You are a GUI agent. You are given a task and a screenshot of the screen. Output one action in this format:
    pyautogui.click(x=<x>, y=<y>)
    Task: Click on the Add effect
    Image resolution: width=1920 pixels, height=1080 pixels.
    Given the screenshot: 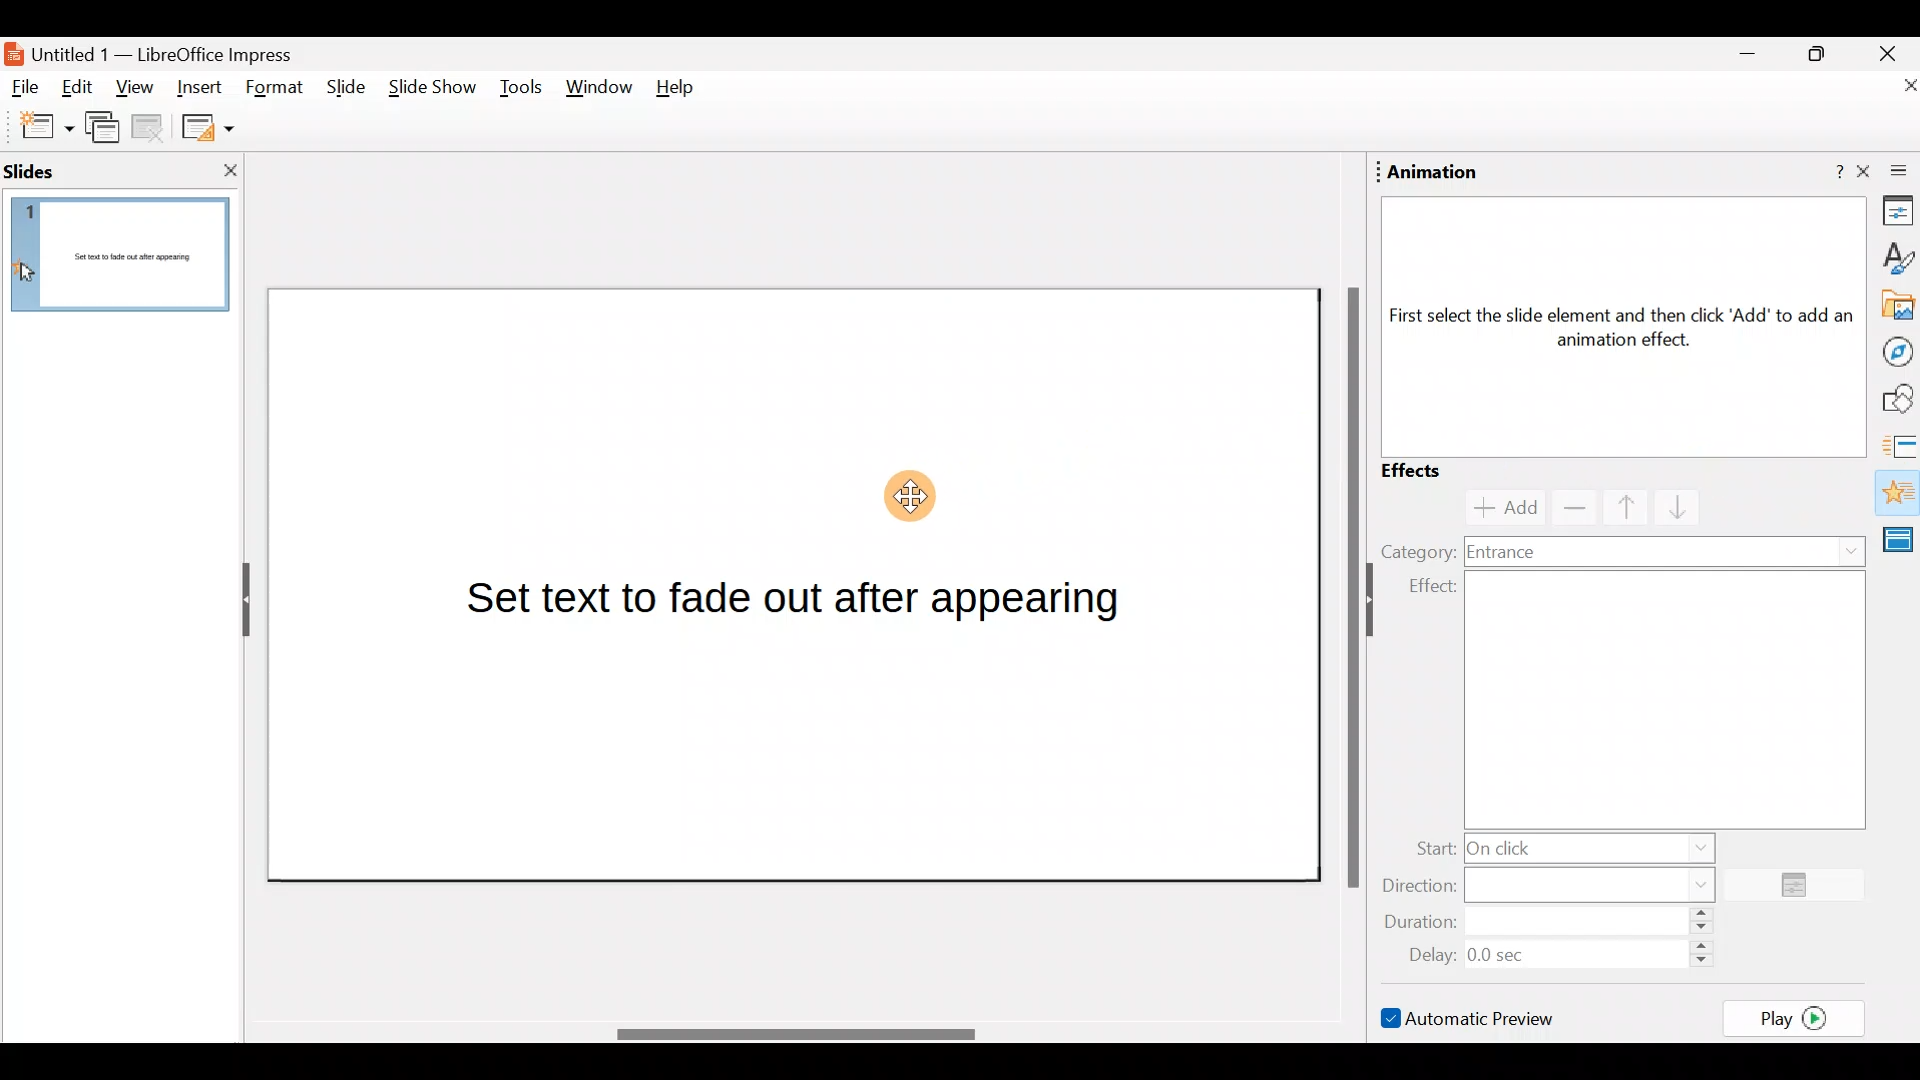 What is the action you would take?
    pyautogui.click(x=1496, y=508)
    